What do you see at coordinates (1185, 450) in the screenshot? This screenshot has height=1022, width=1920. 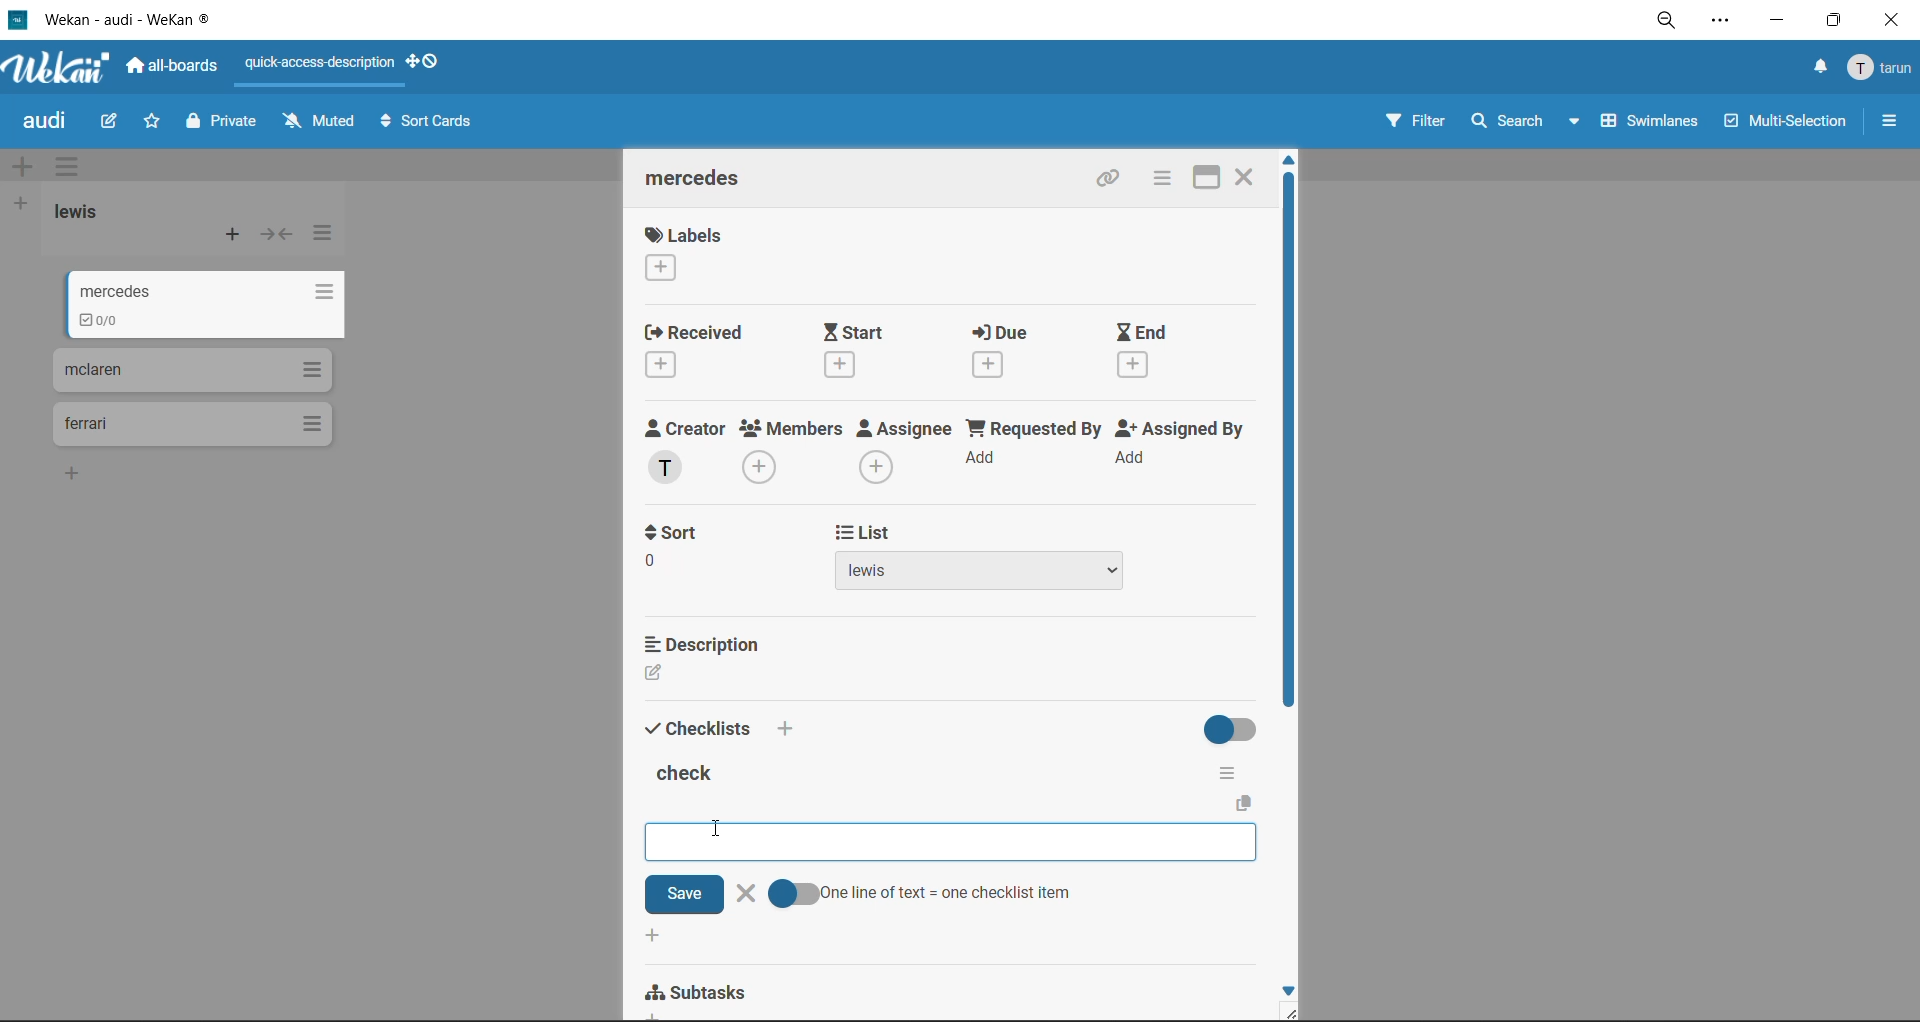 I see `assigned by` at bounding box center [1185, 450].